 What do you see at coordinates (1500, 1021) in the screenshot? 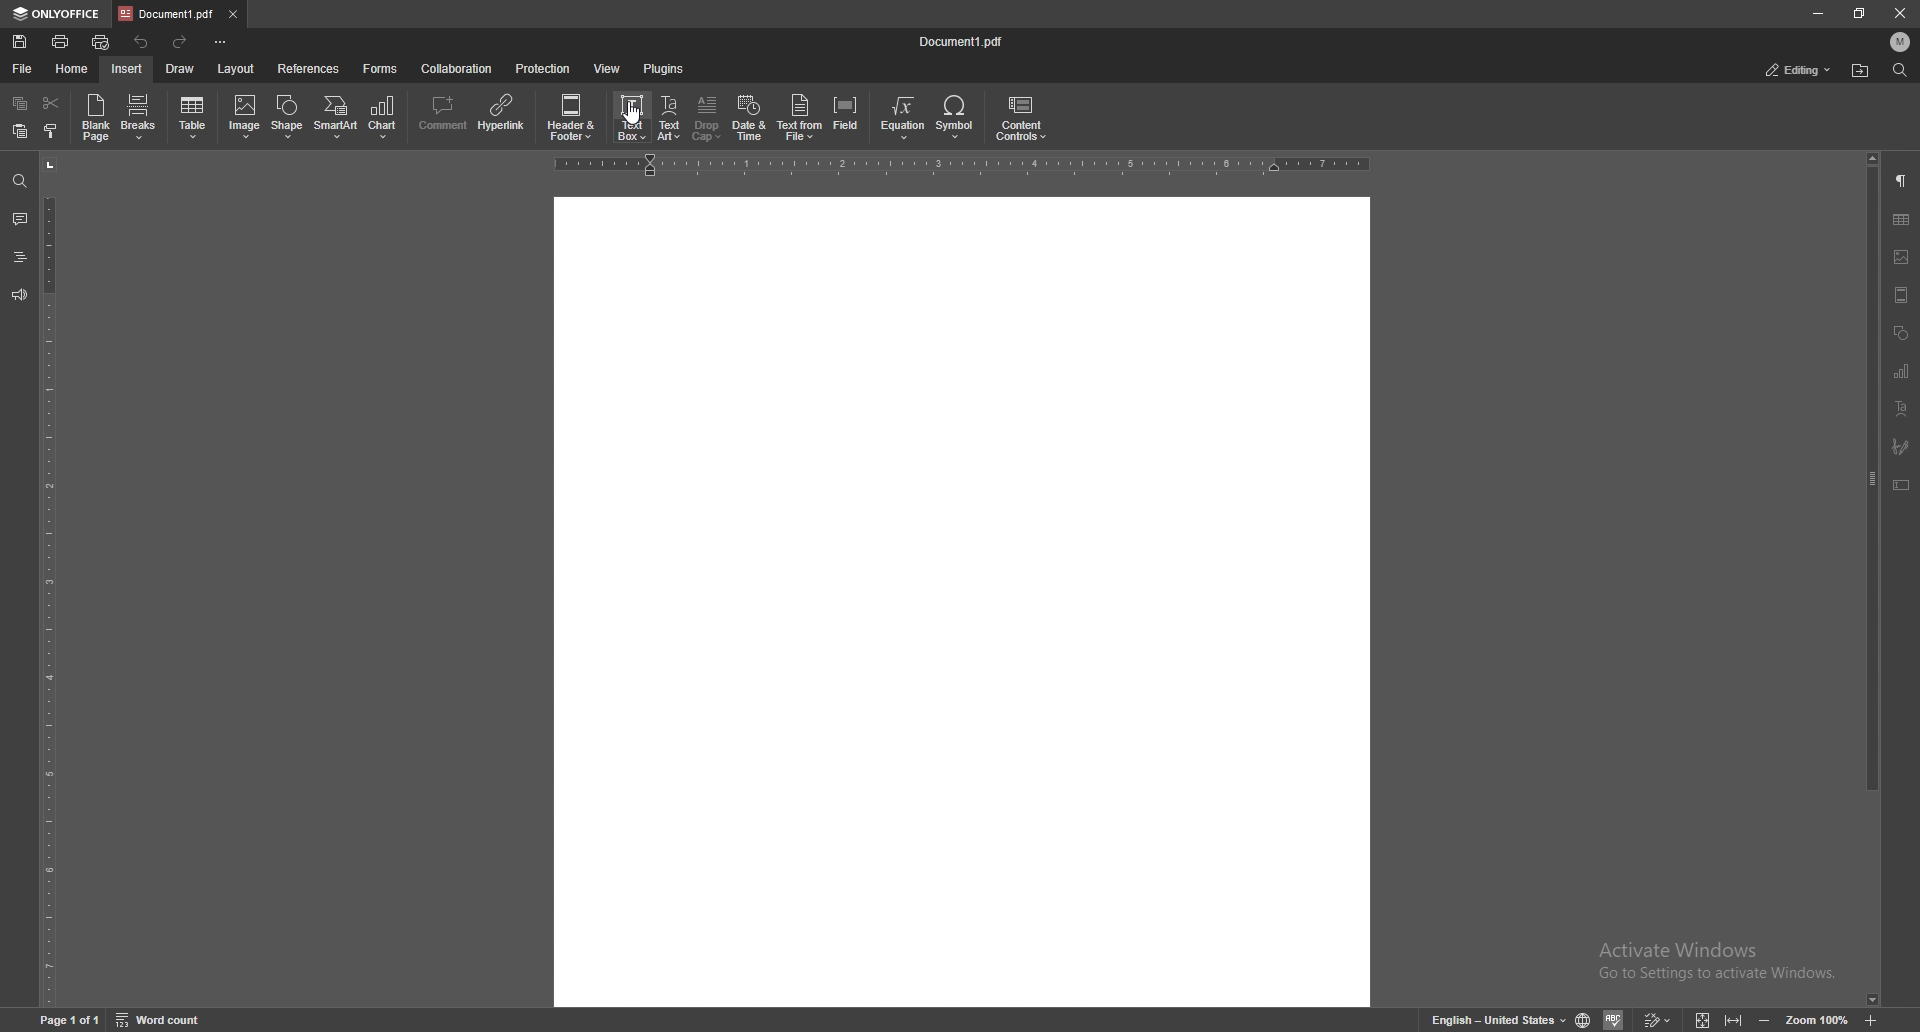
I see `english united states` at bounding box center [1500, 1021].